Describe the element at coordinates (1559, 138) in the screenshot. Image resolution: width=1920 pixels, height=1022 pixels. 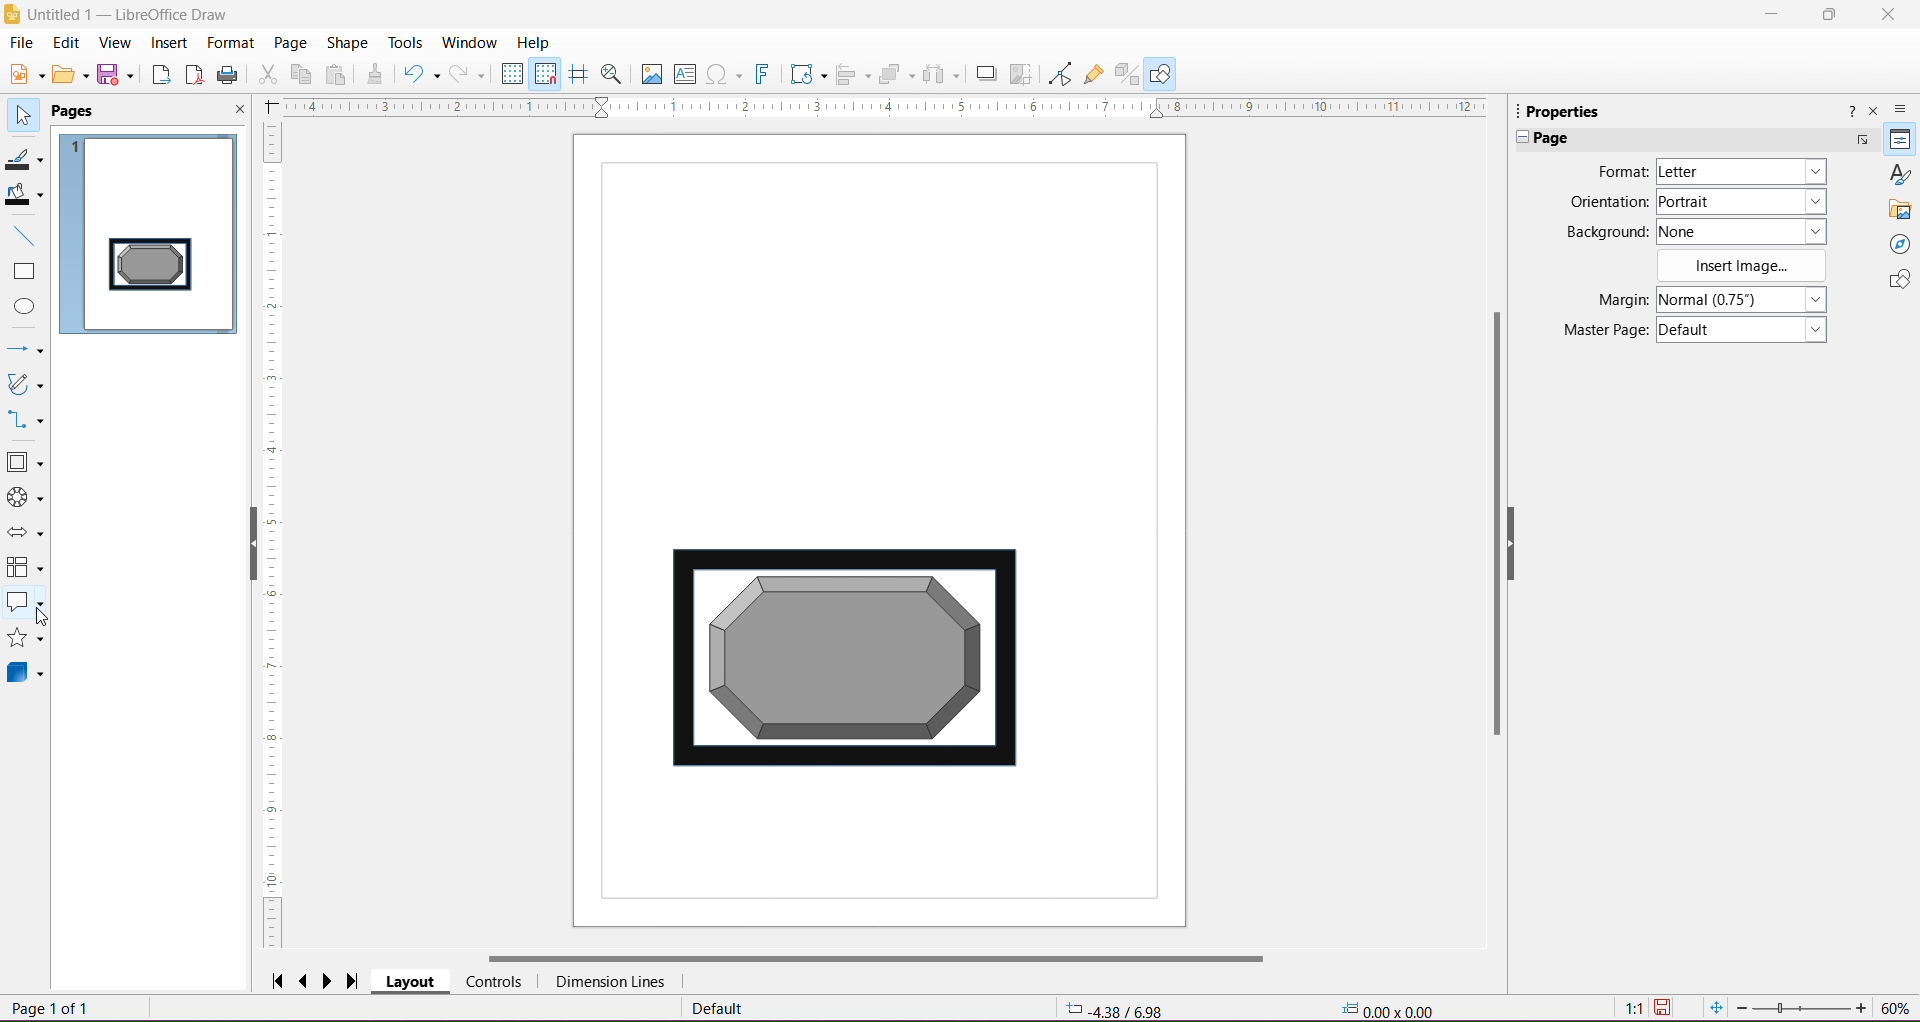
I see `Page` at that location.